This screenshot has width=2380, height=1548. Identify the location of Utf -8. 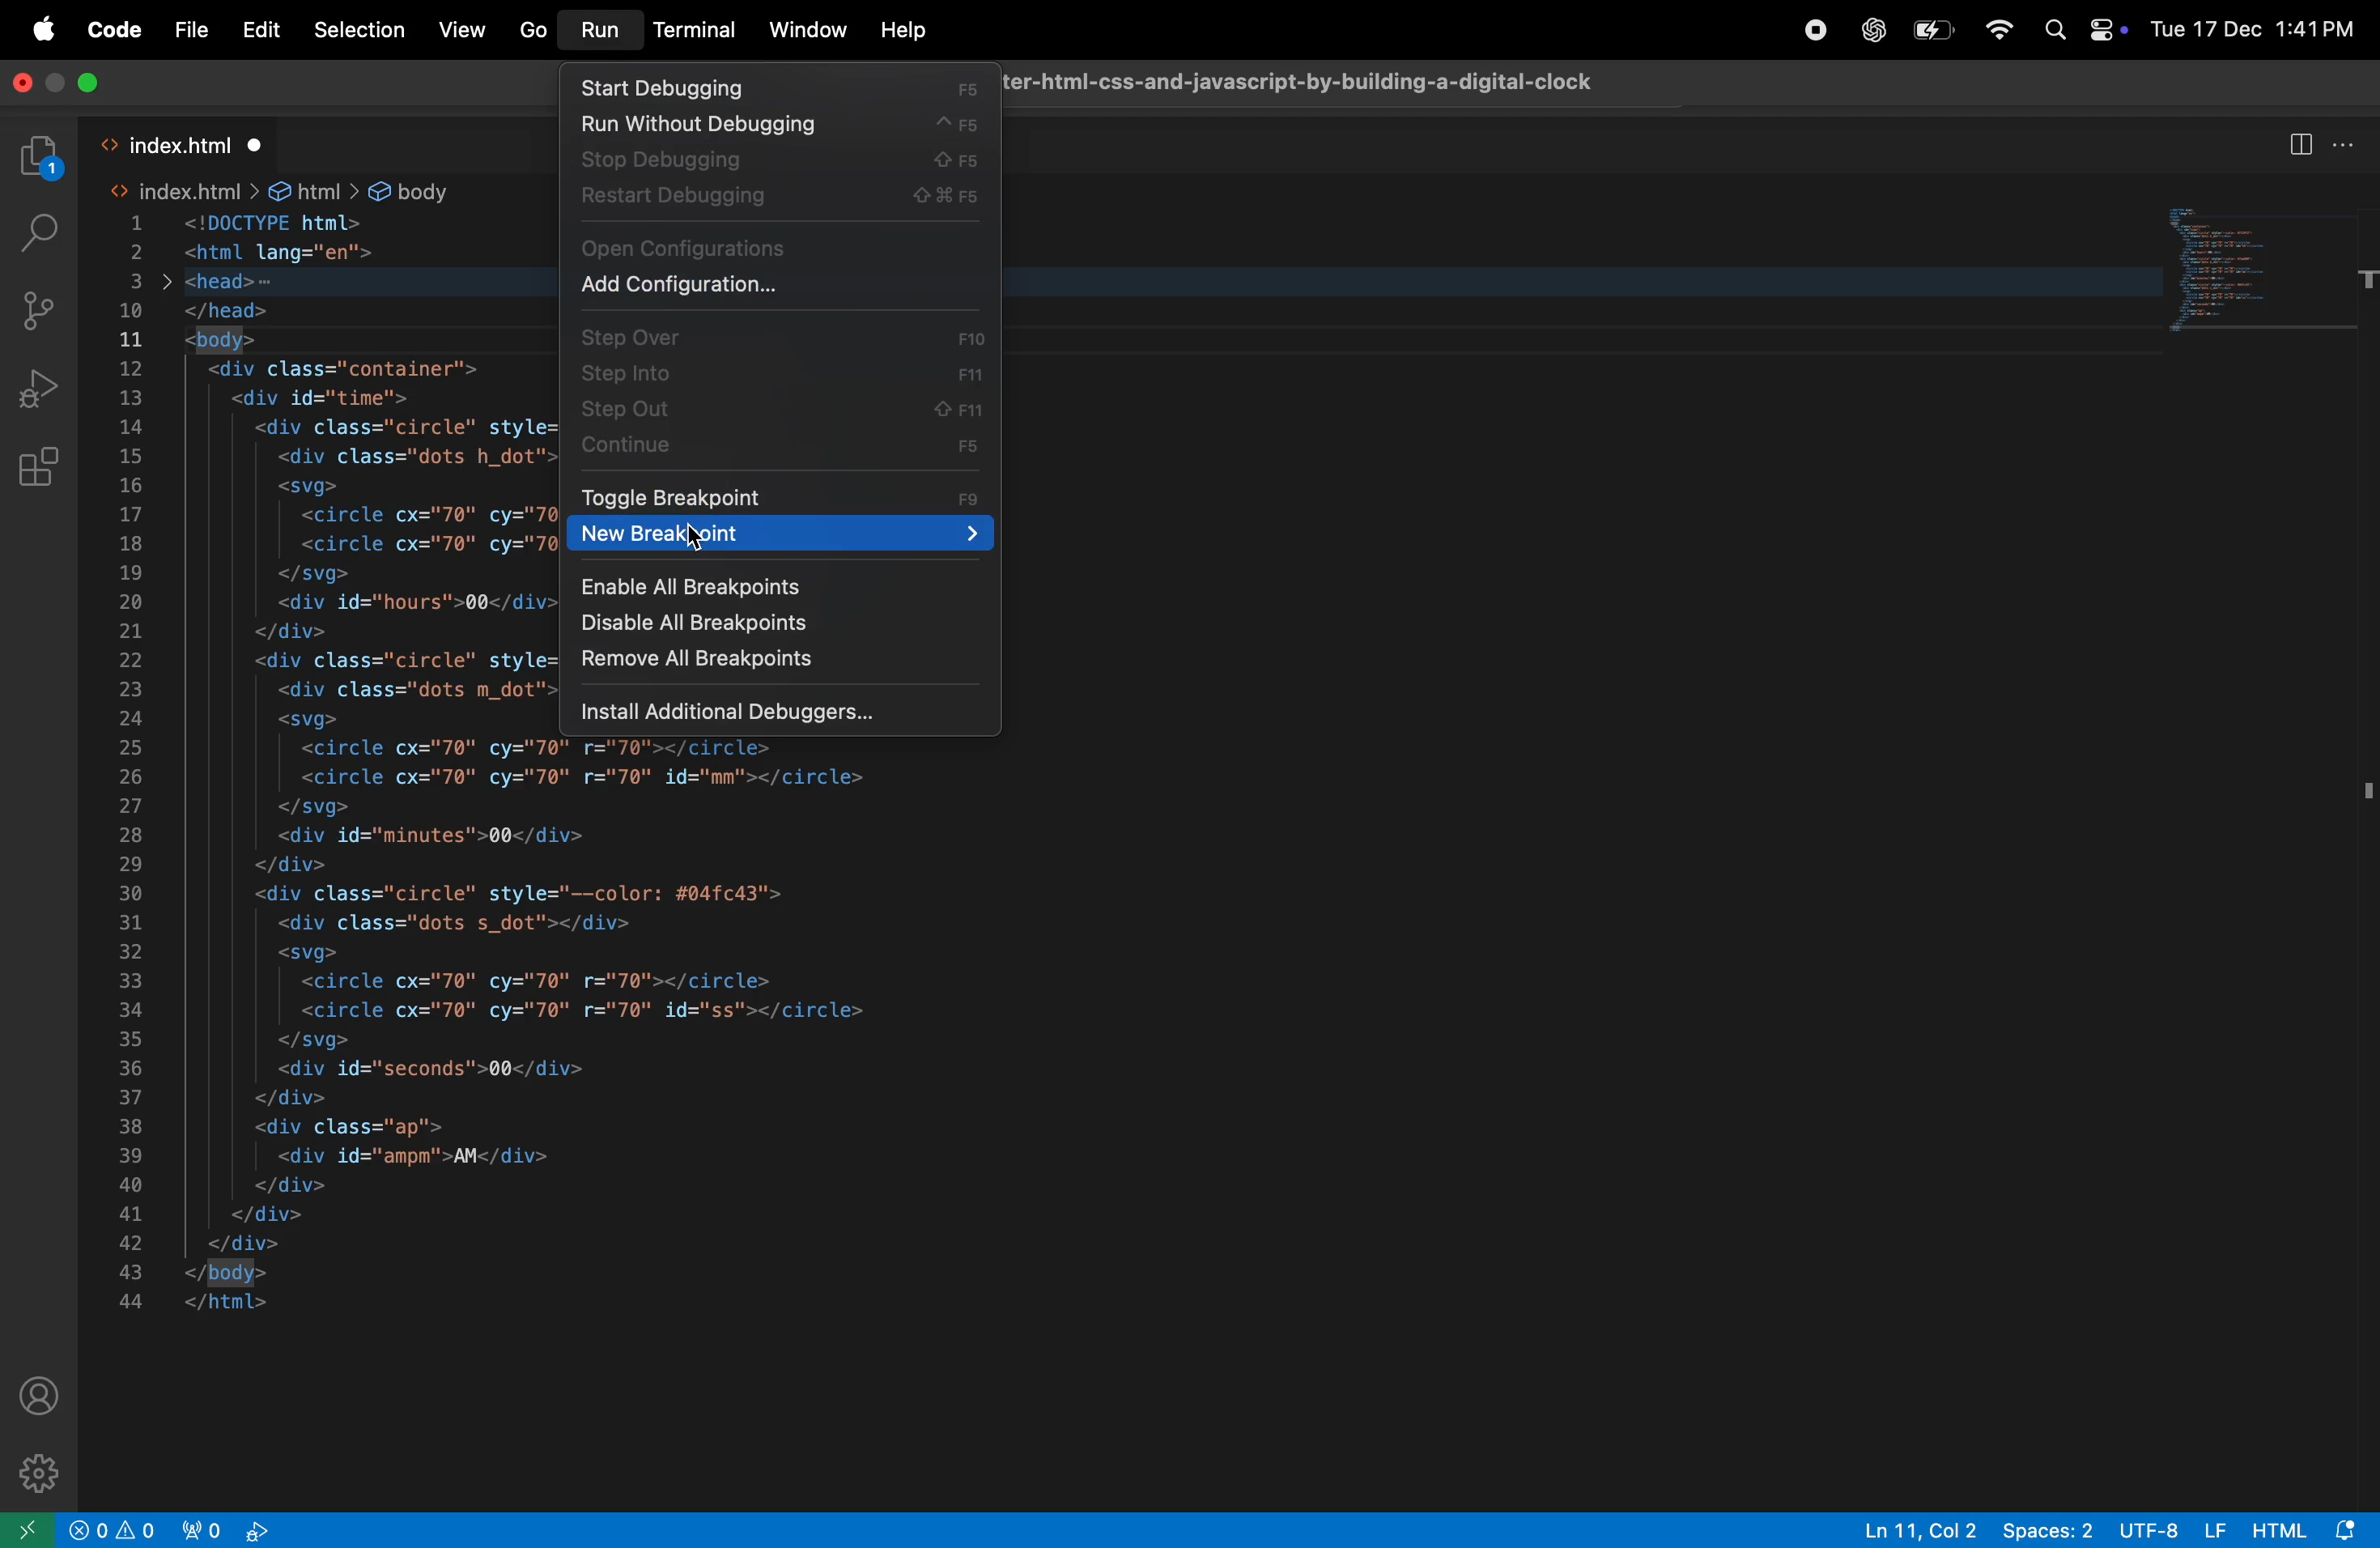
(2176, 1529).